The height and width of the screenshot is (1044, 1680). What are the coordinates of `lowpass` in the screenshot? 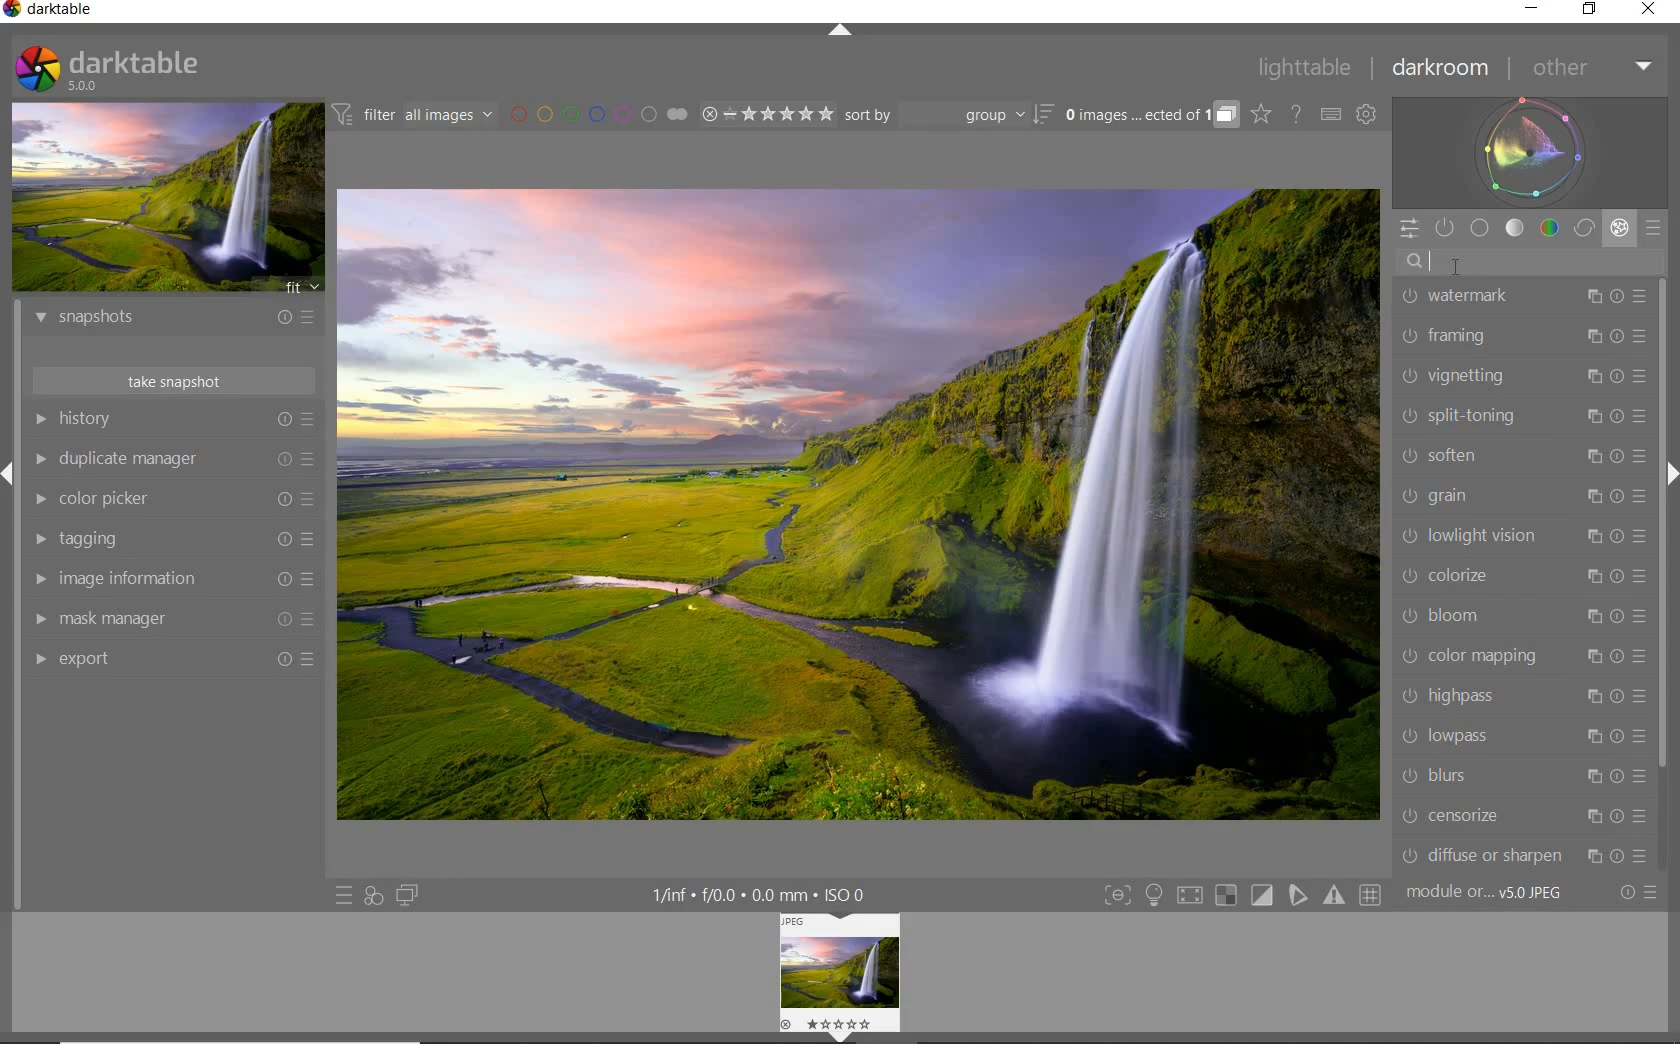 It's located at (1522, 738).